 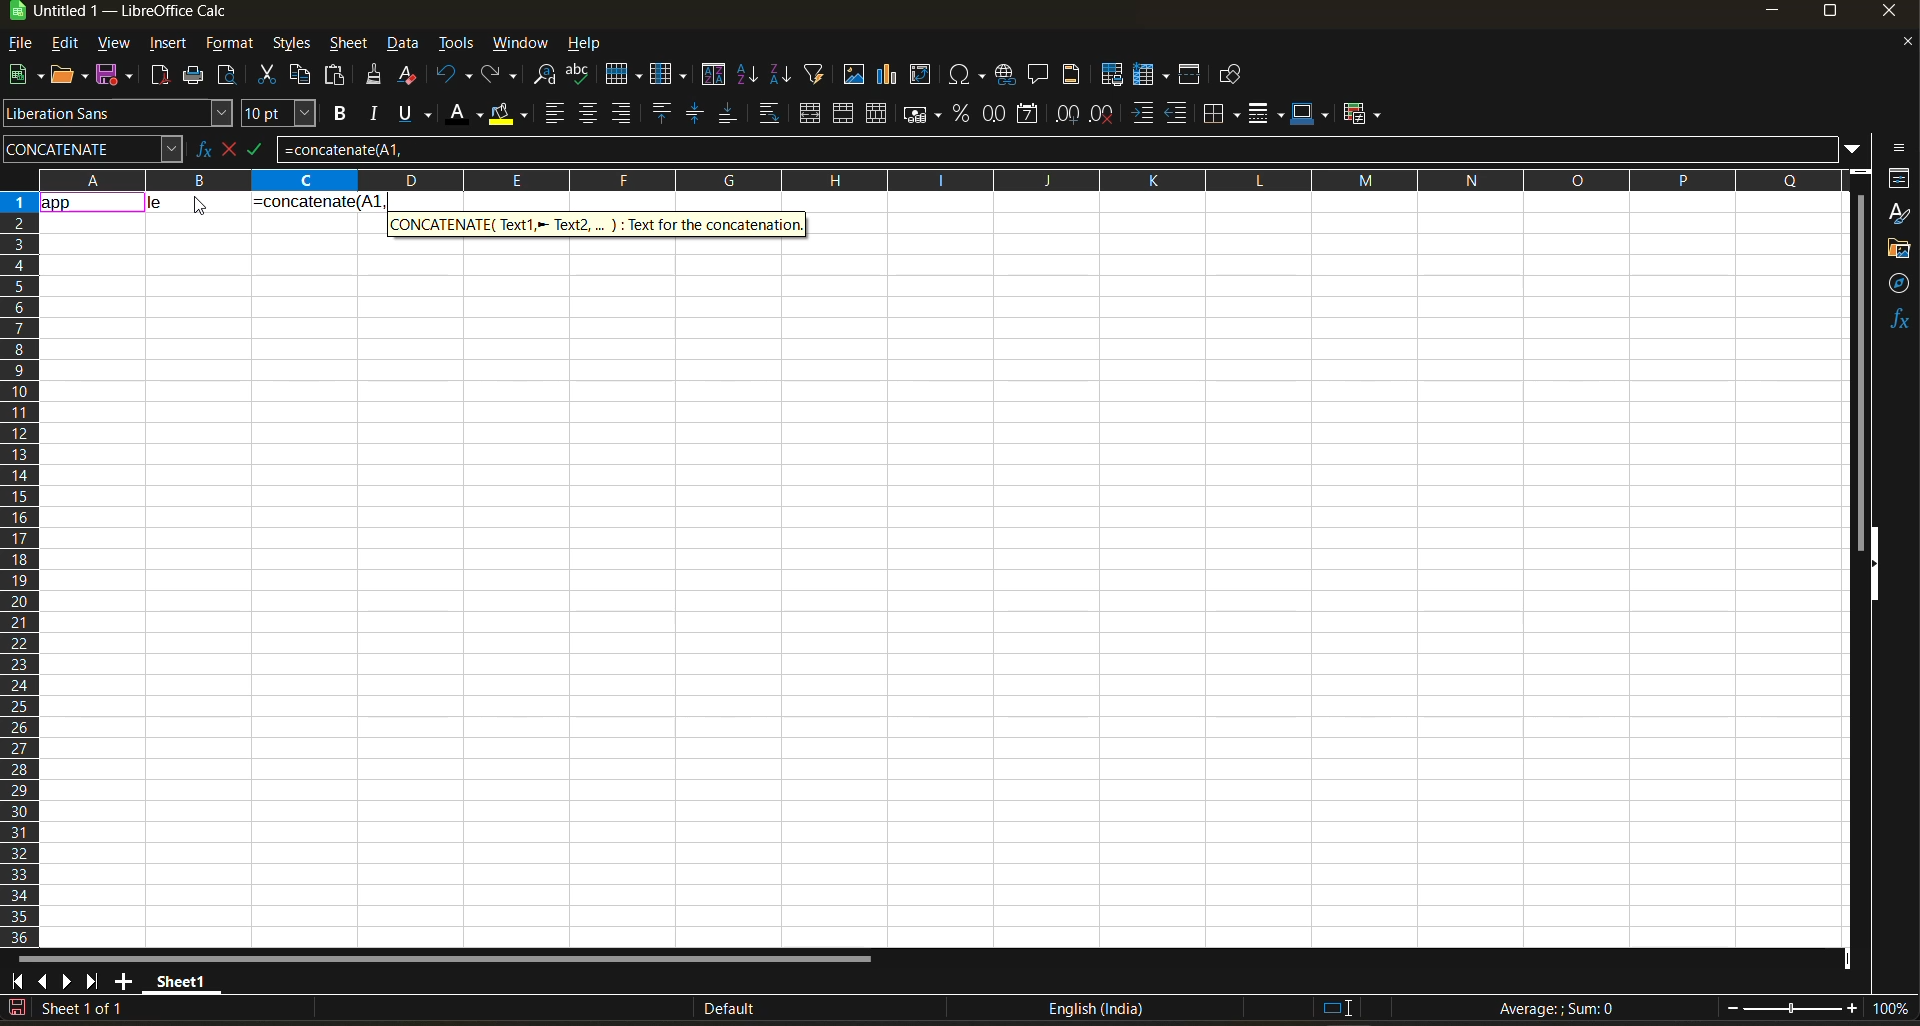 What do you see at coordinates (1896, 148) in the screenshot?
I see `sidebar settings` at bounding box center [1896, 148].